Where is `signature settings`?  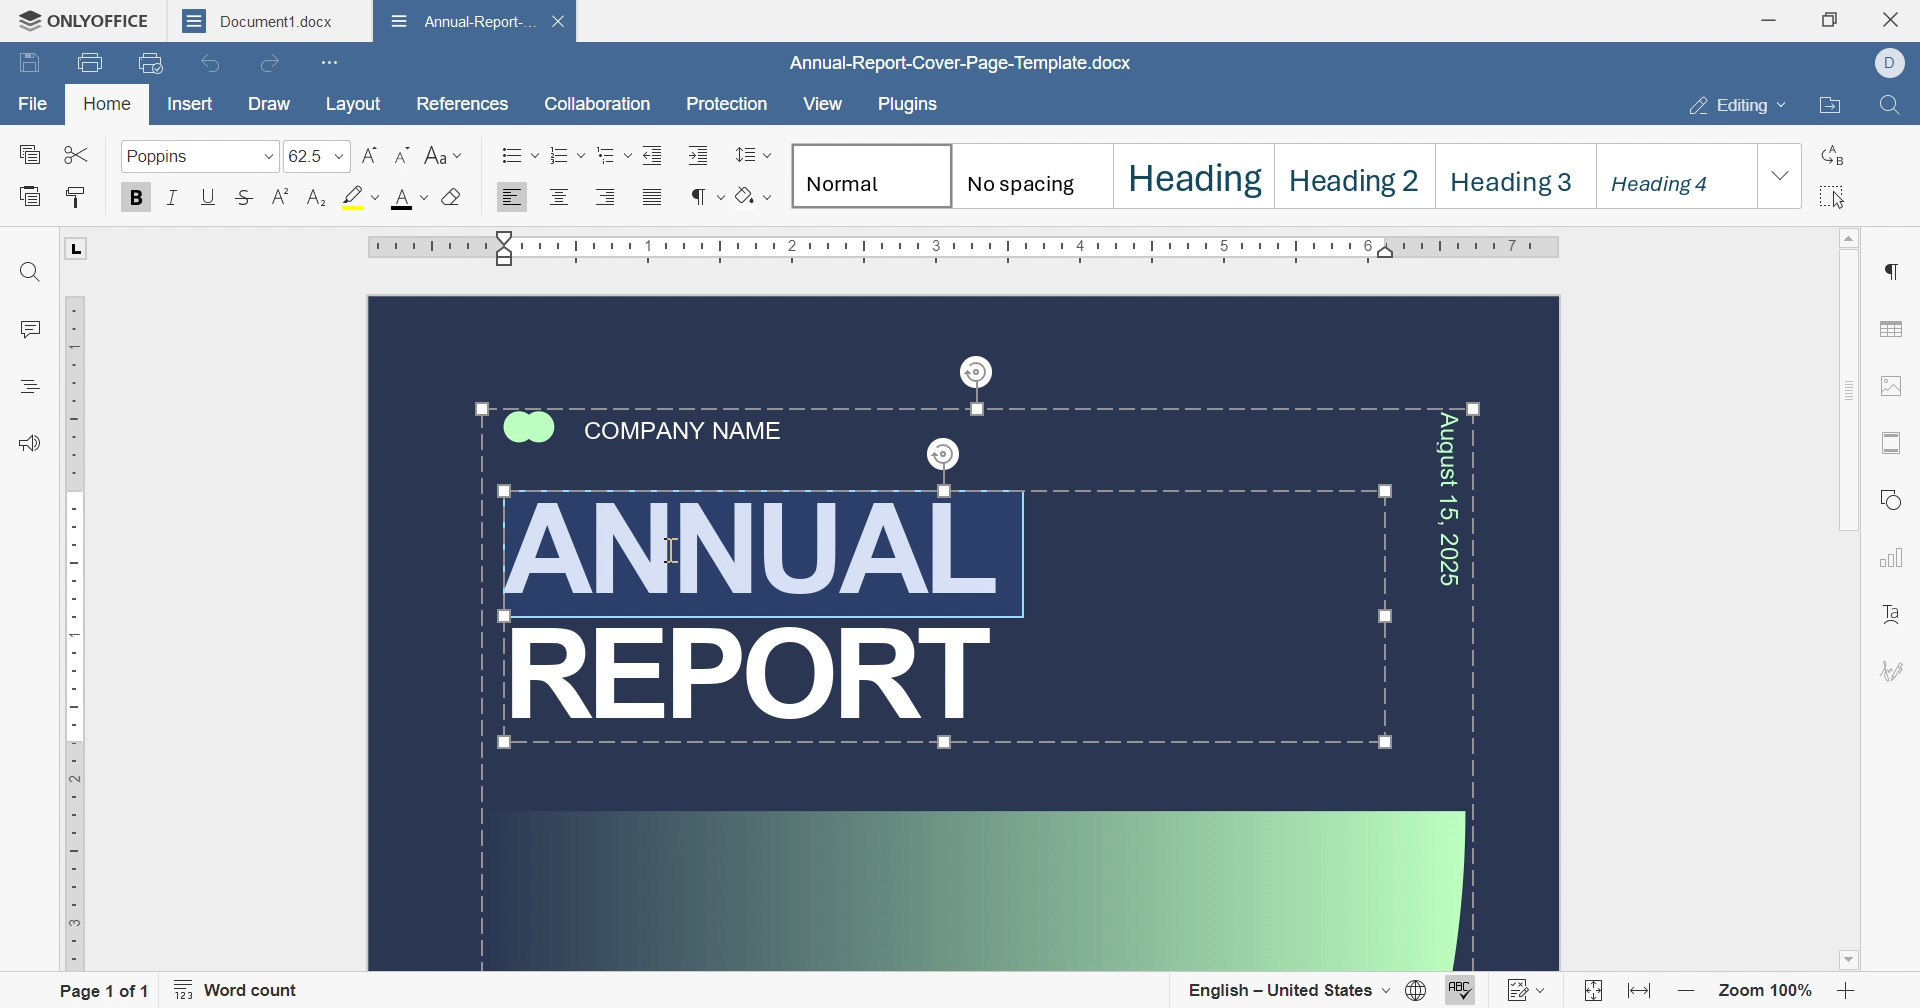
signature settings is located at coordinates (1895, 671).